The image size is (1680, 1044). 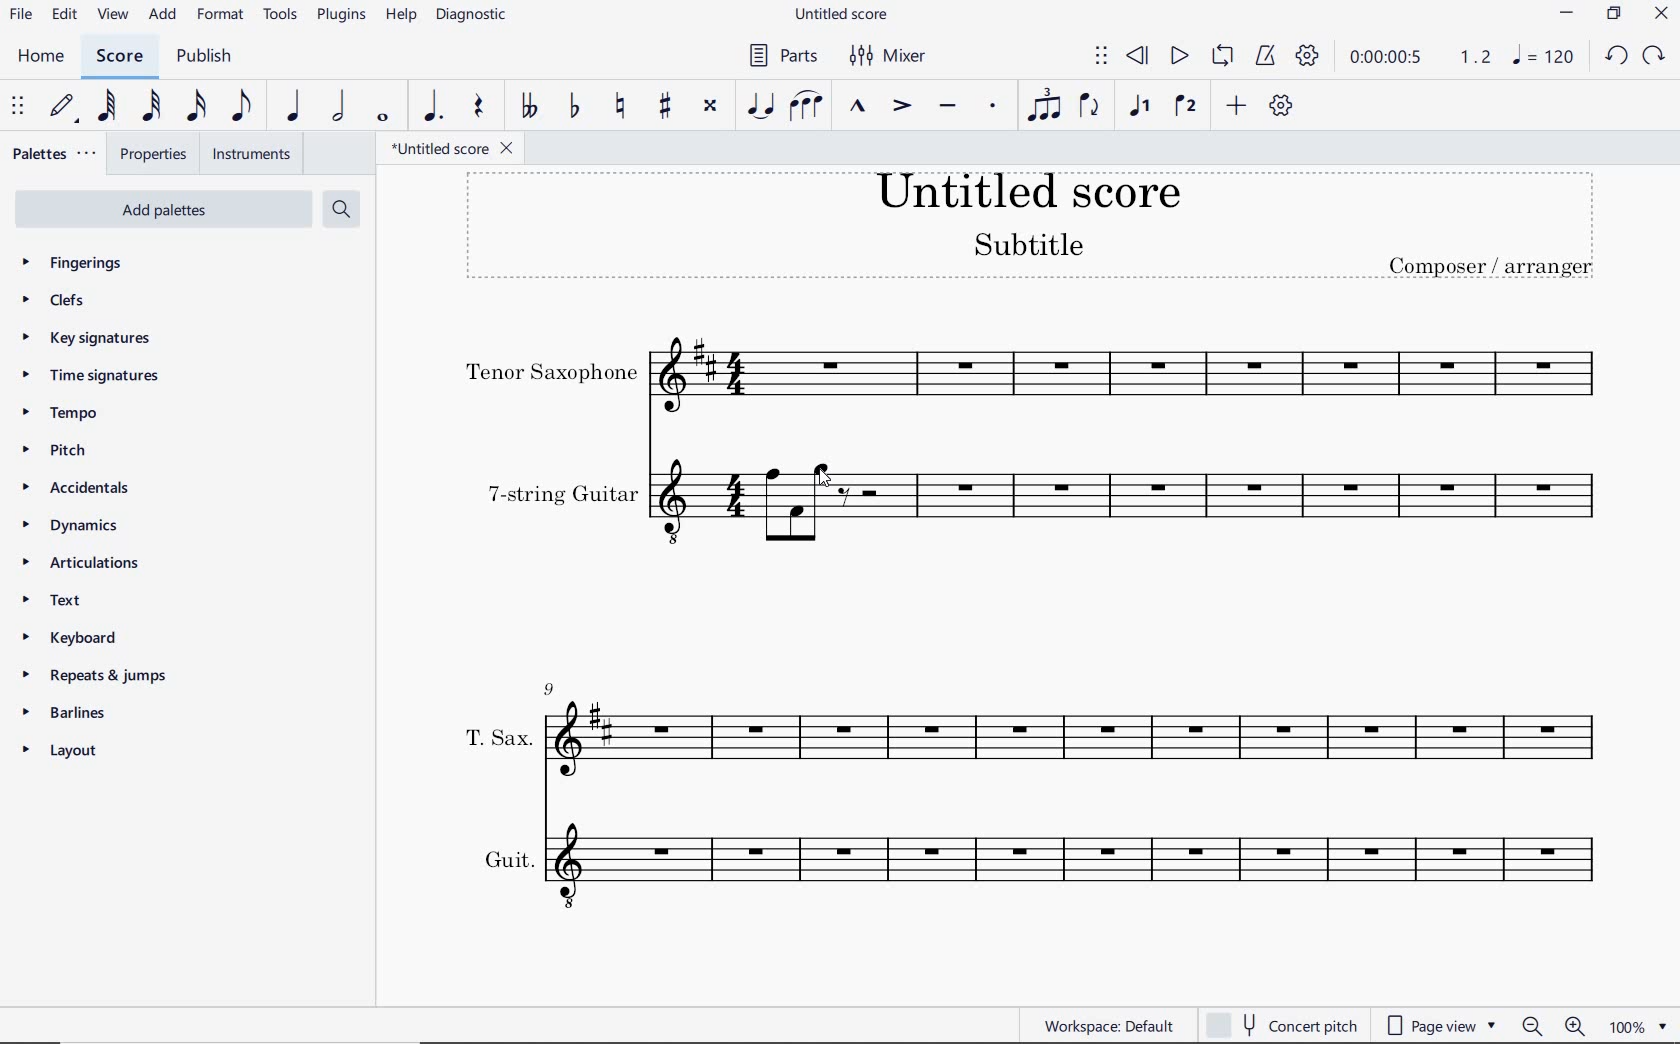 What do you see at coordinates (1280, 105) in the screenshot?
I see `CUSTOMIZE TOOLBAR` at bounding box center [1280, 105].